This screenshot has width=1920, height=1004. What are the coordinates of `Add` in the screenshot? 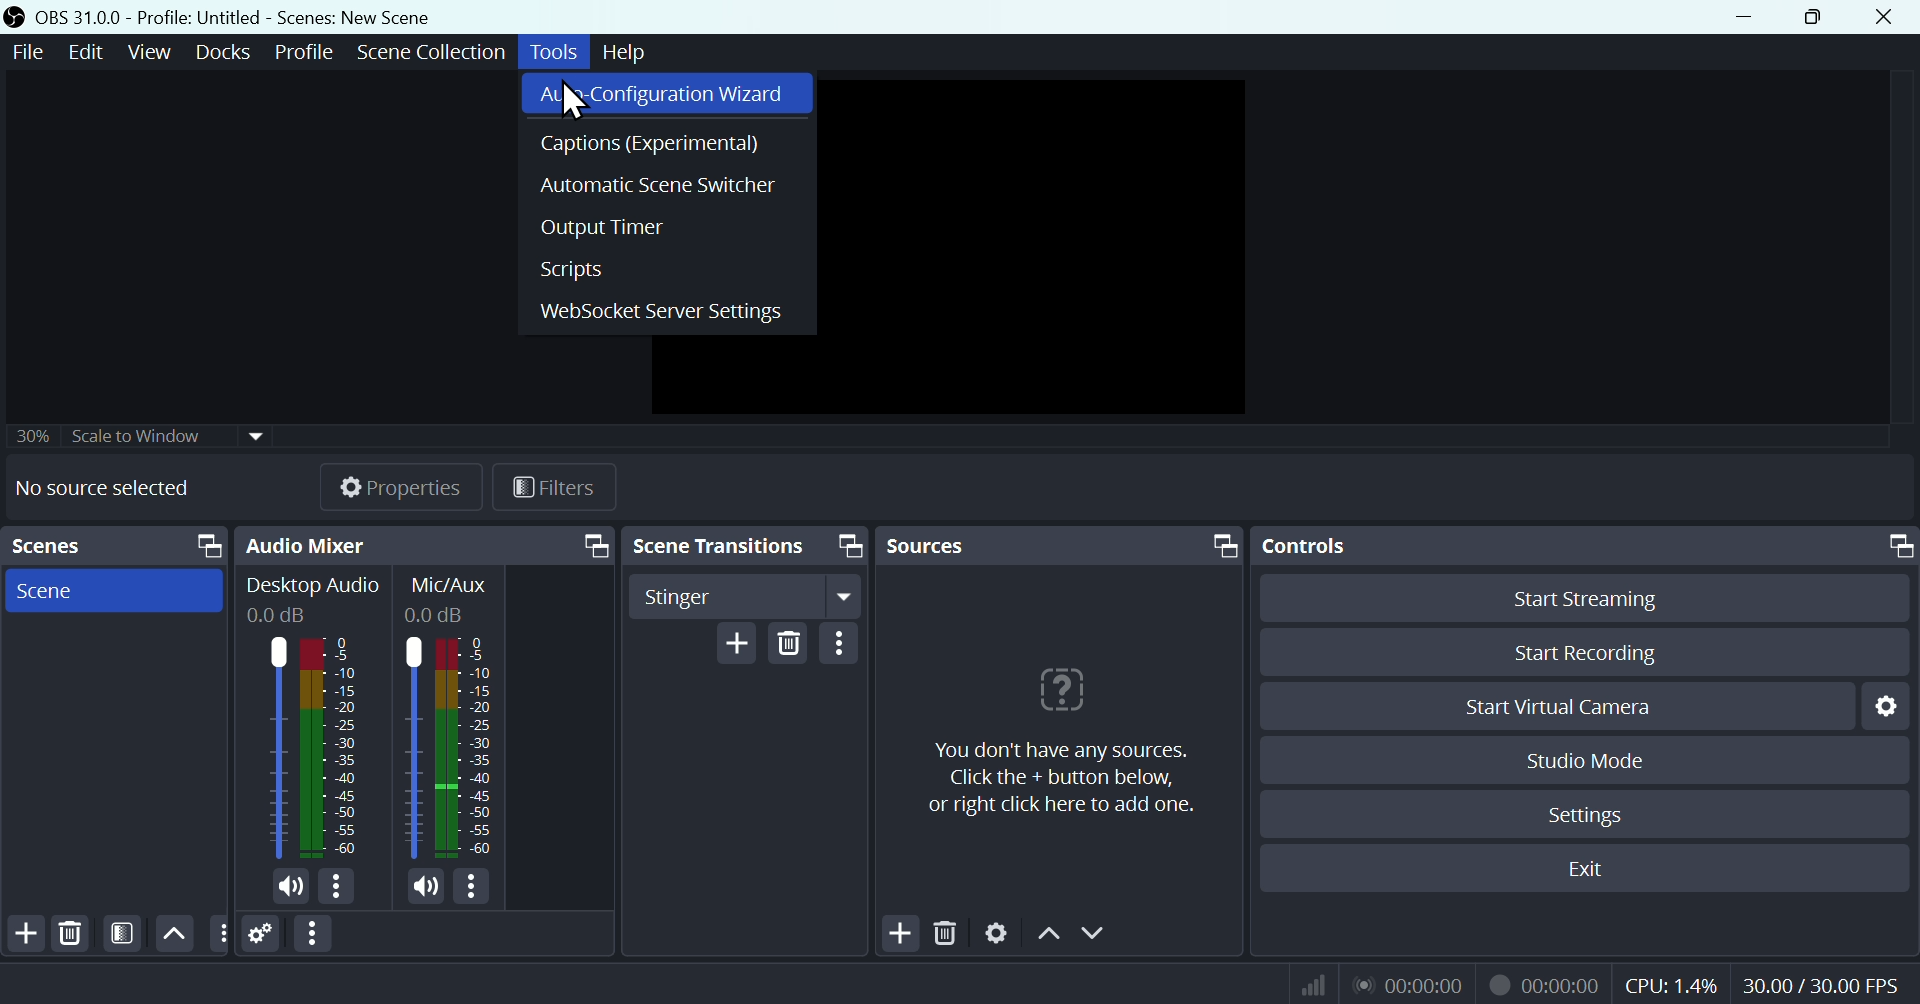 It's located at (898, 931).